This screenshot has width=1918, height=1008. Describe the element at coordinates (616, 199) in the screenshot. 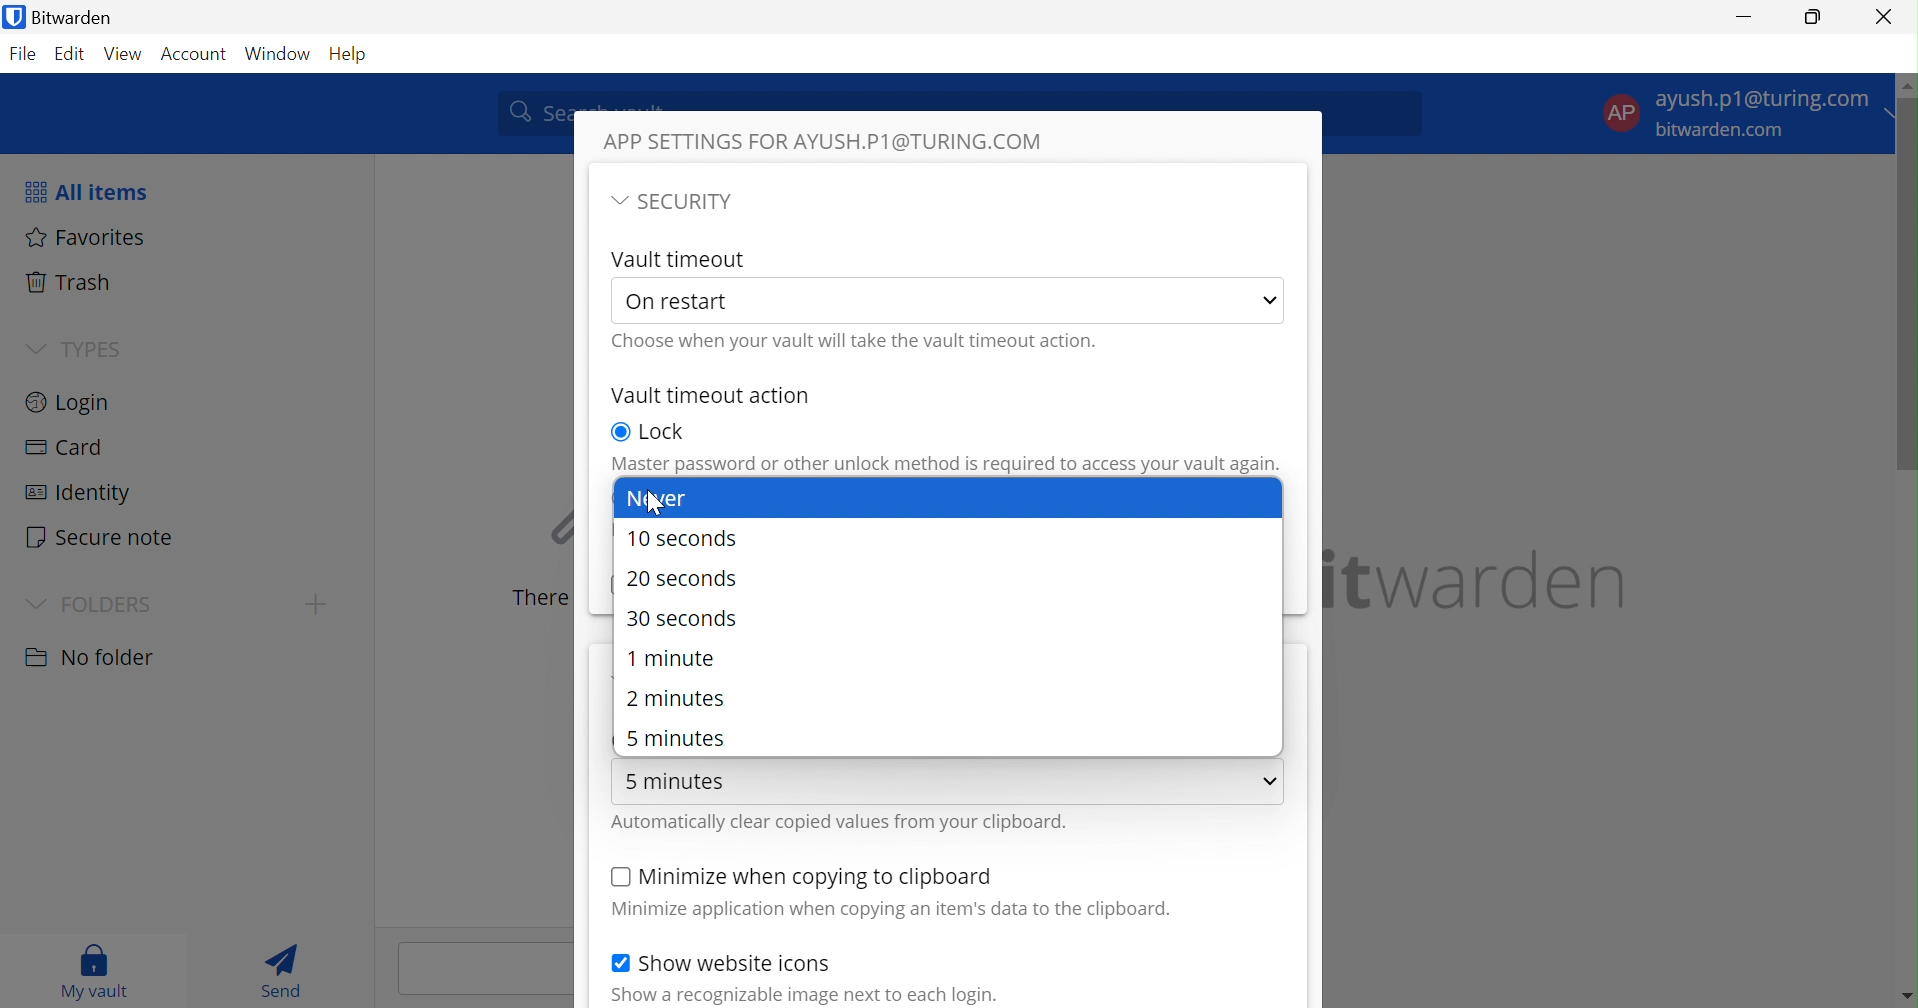

I see `Drop Down` at that location.